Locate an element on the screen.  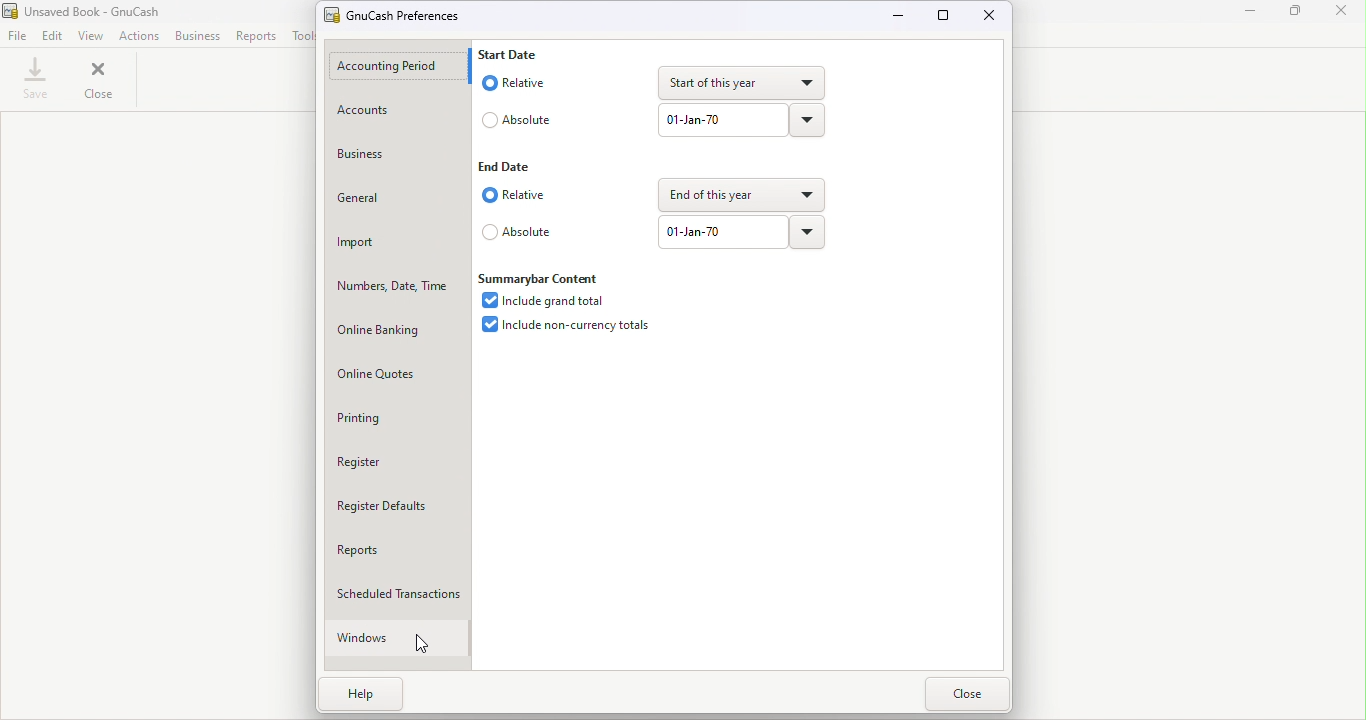
File is located at coordinates (17, 36).